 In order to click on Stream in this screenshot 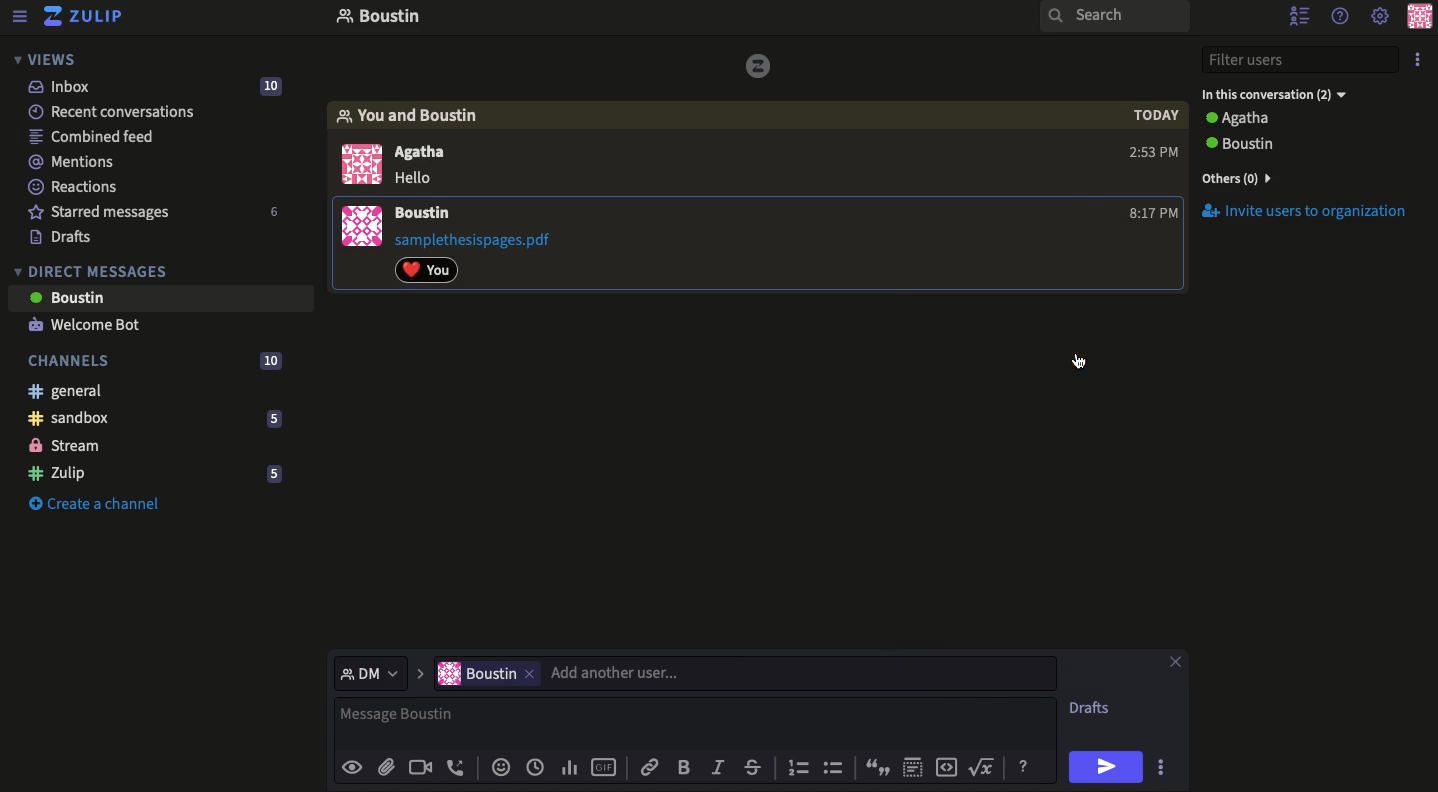, I will do `click(66, 445)`.